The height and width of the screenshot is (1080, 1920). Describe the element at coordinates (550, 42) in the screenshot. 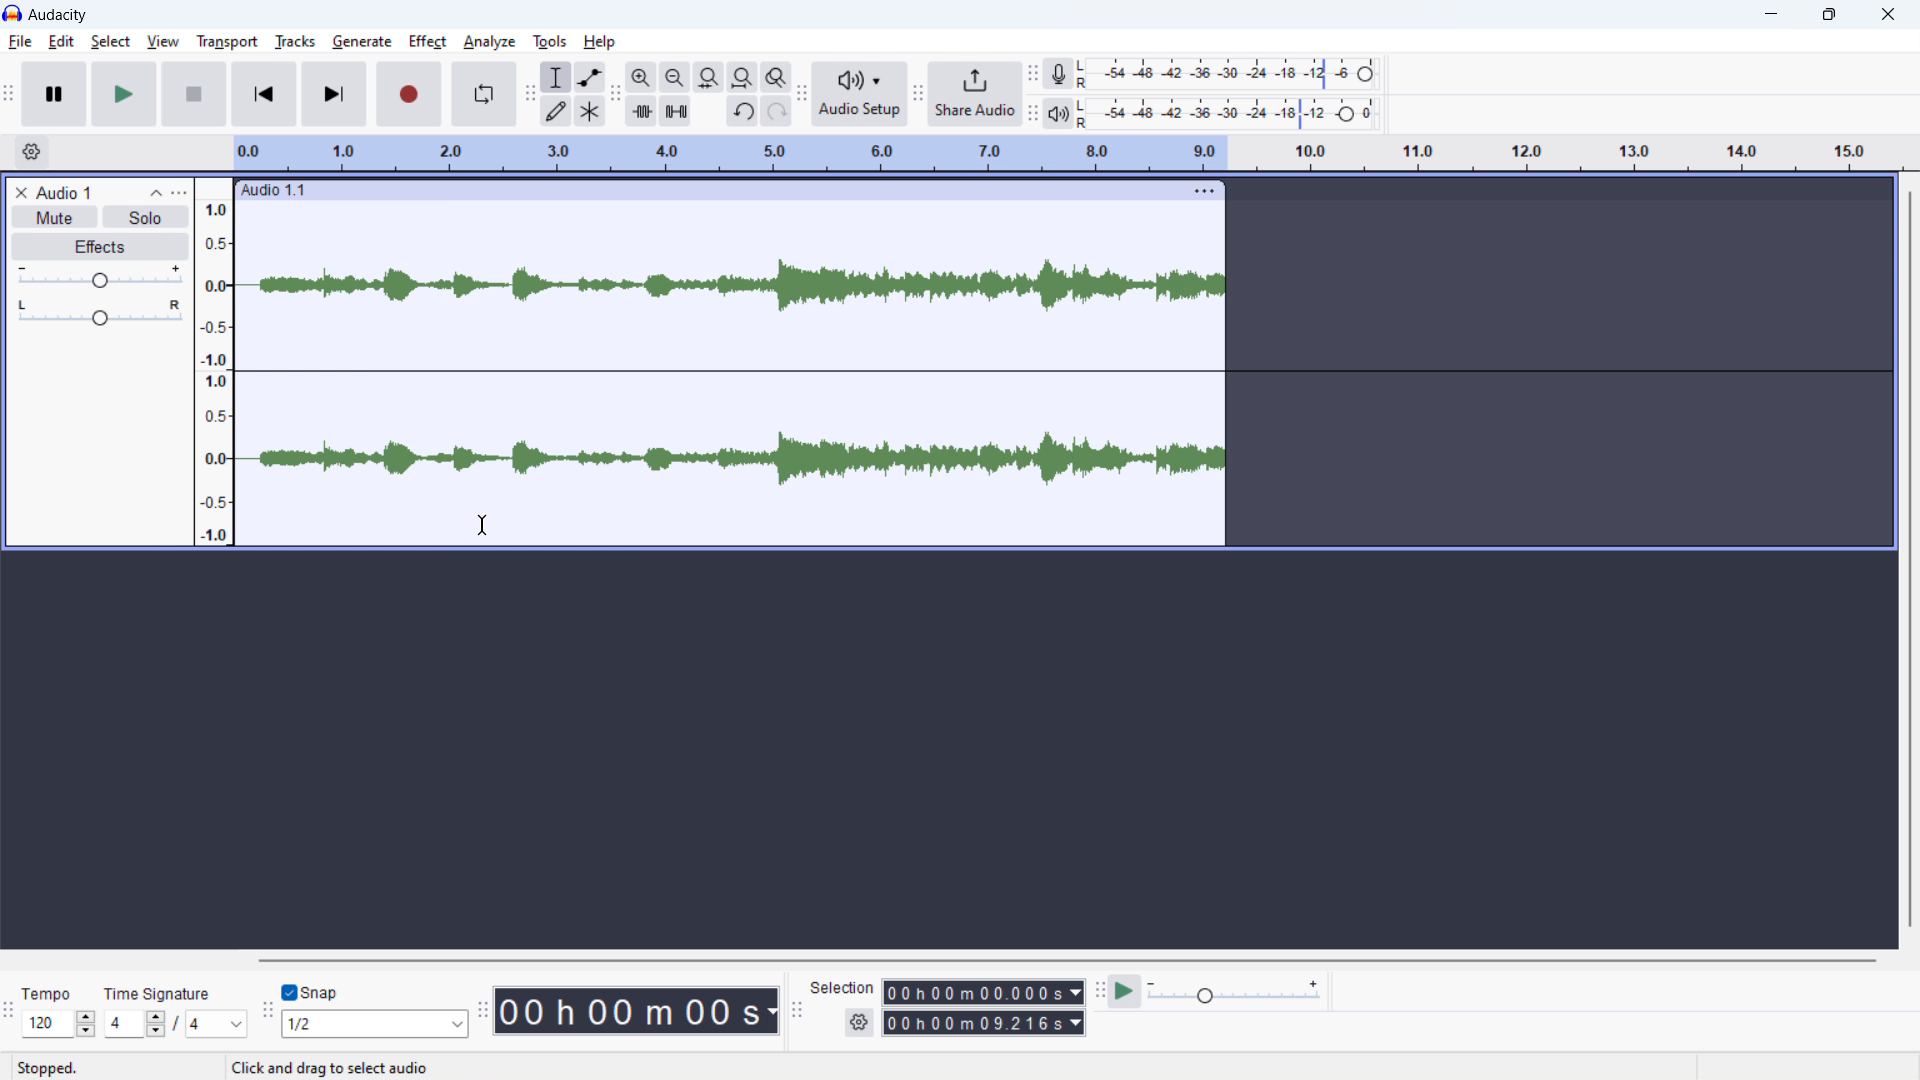

I see `tools` at that location.